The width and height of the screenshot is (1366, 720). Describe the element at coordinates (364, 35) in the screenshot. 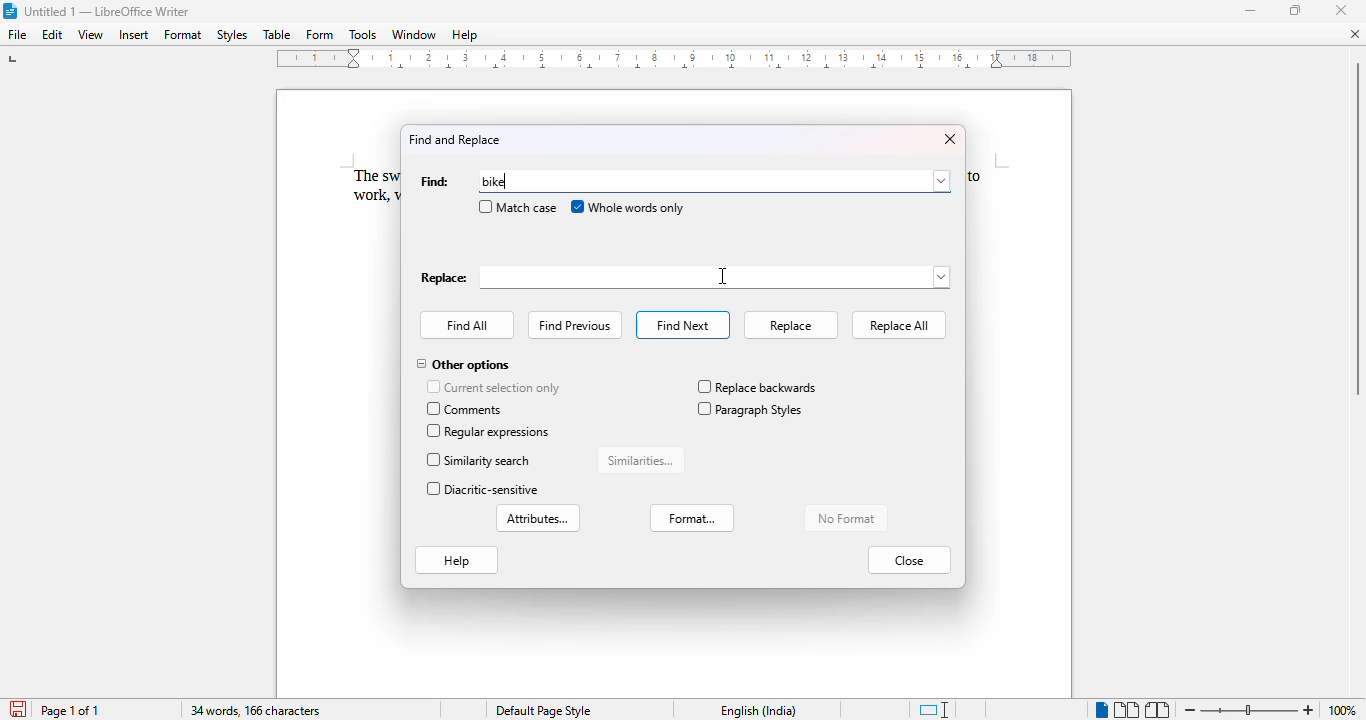

I see `tools` at that location.